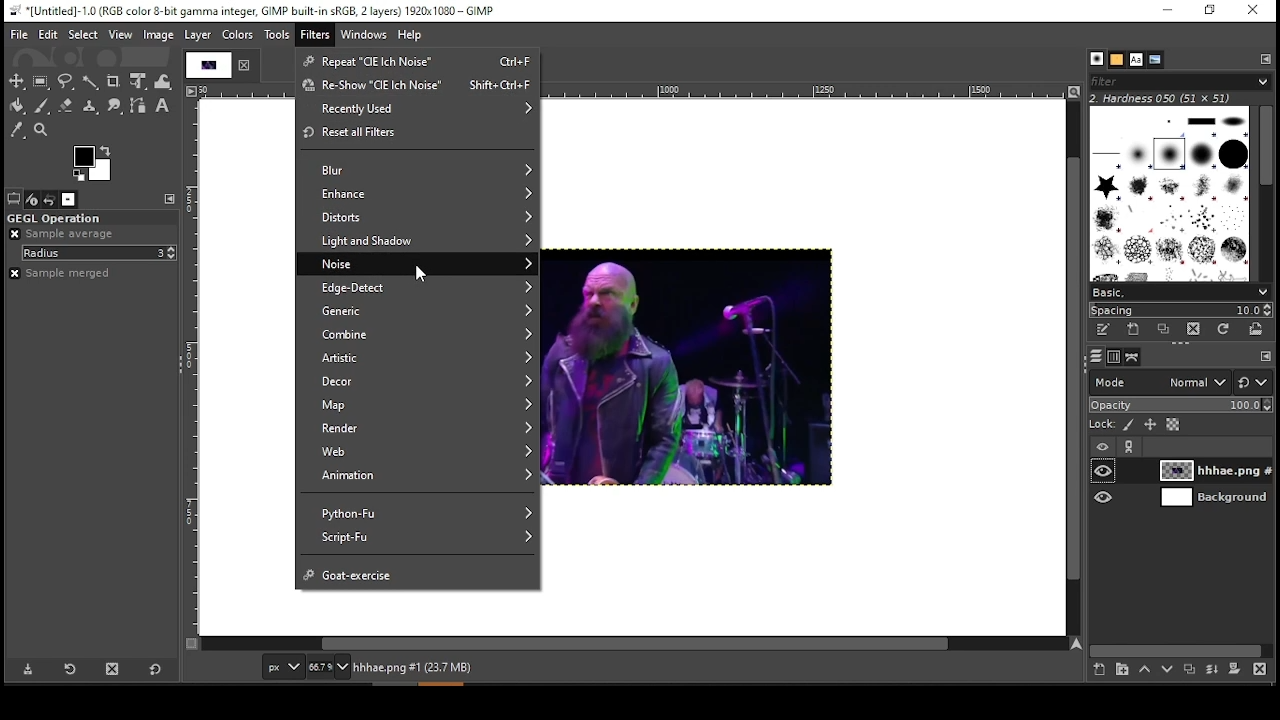 The width and height of the screenshot is (1280, 720). I want to click on map, so click(422, 406).